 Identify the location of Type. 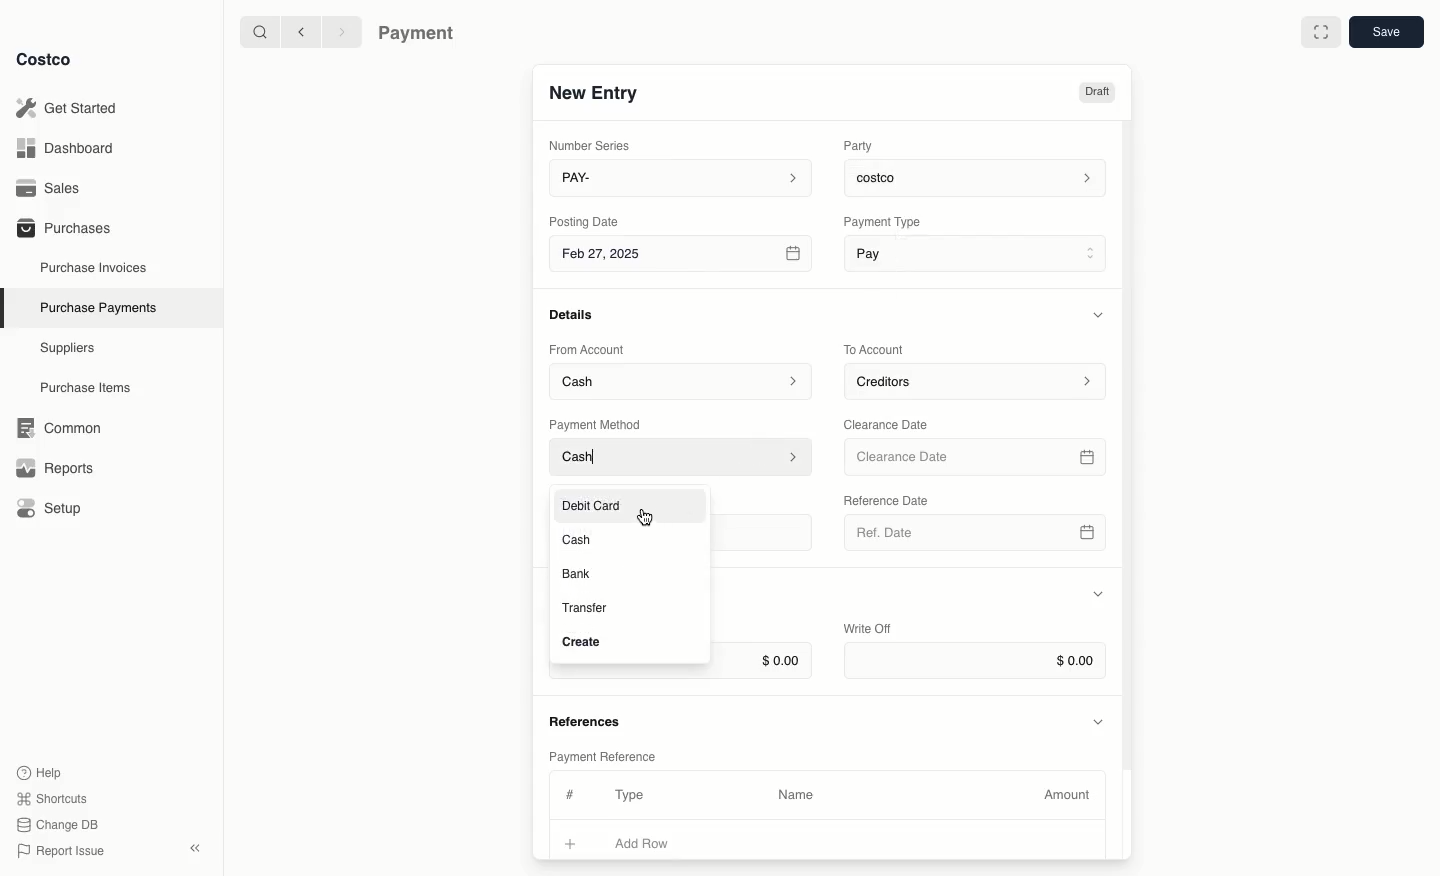
(634, 795).